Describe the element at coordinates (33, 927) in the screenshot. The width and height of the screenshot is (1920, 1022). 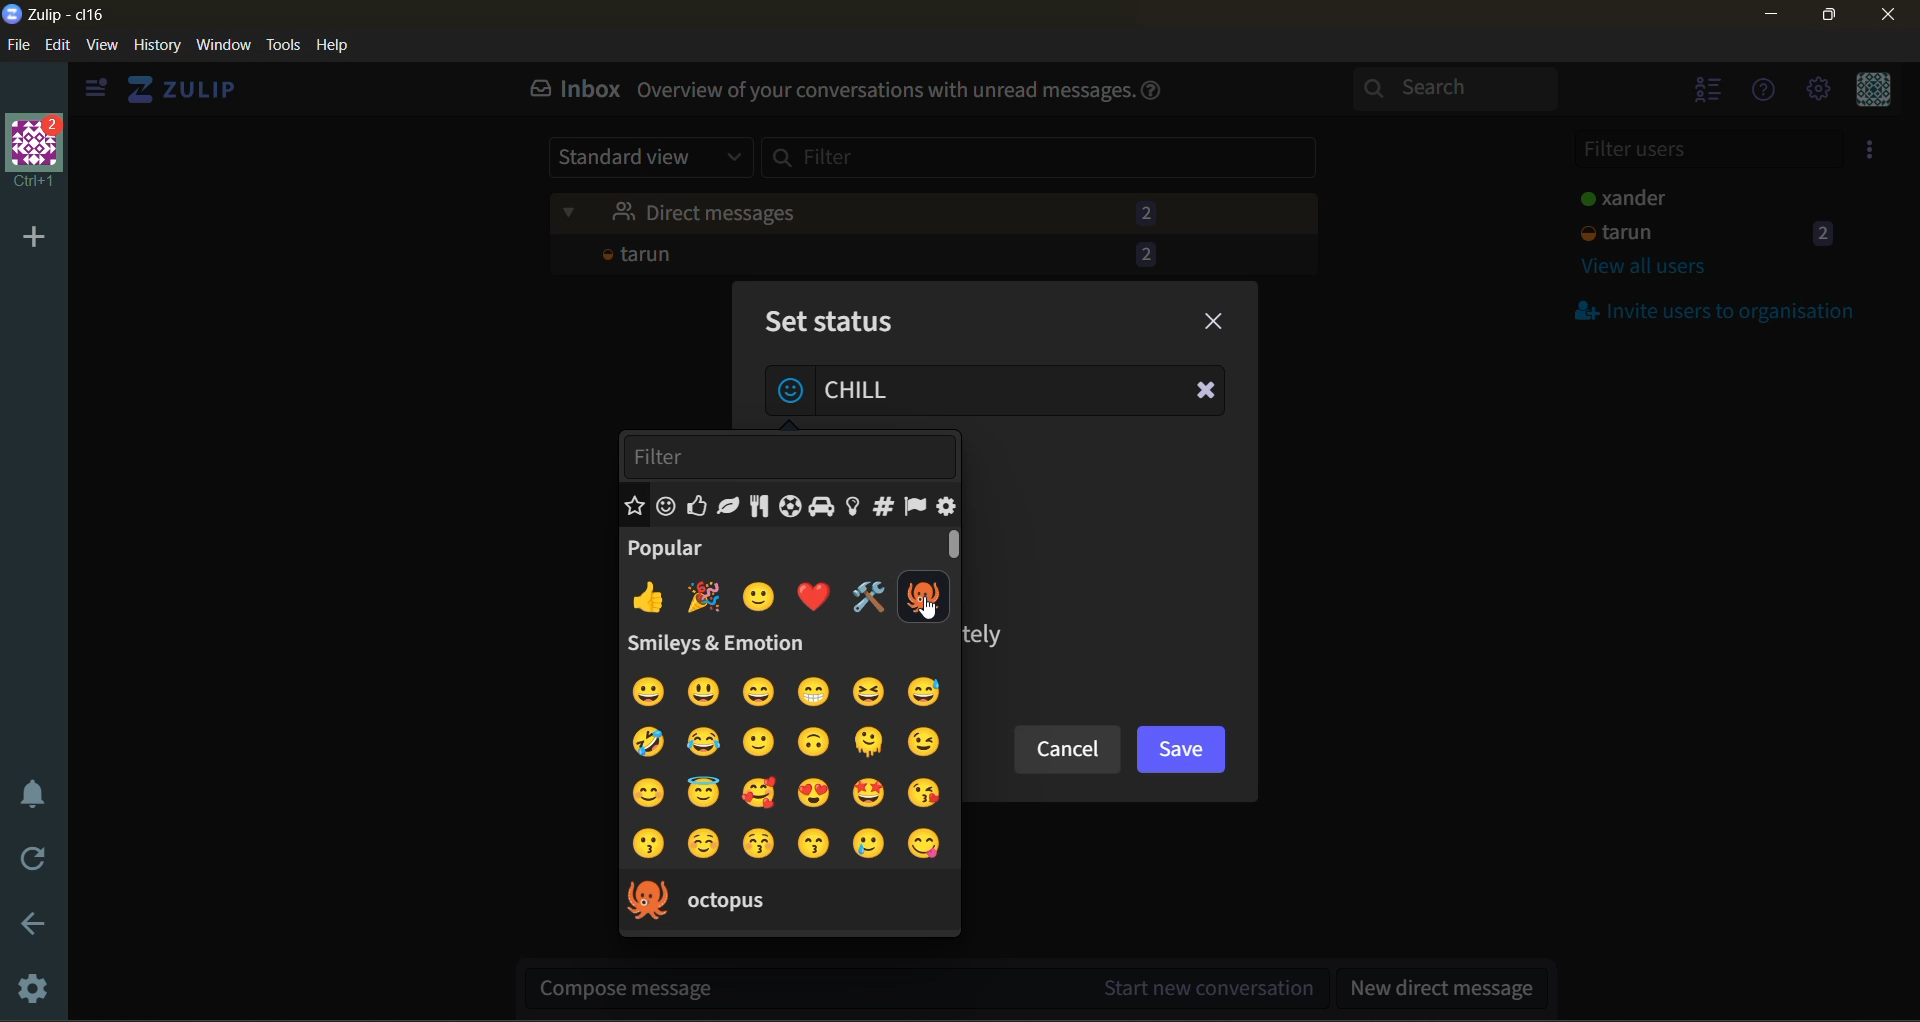
I see `go back` at that location.